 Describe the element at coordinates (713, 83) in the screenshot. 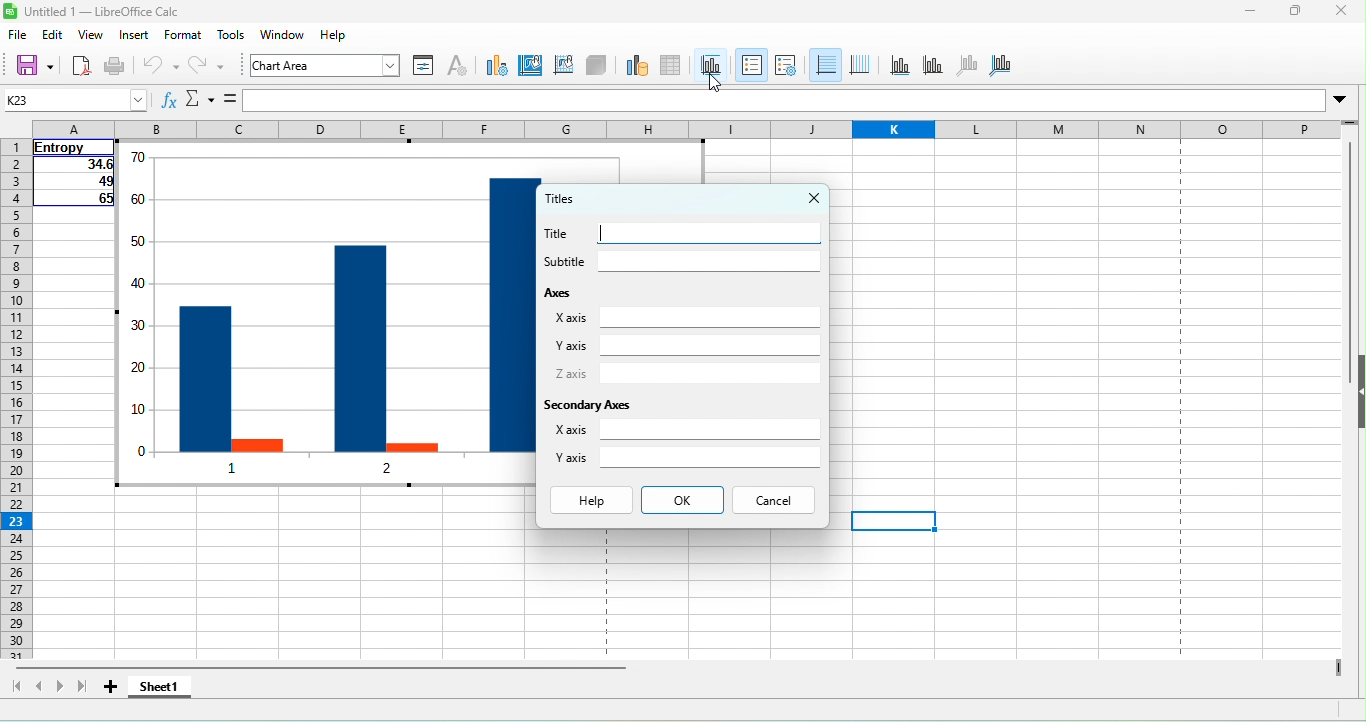

I see `cursor movement` at that location.